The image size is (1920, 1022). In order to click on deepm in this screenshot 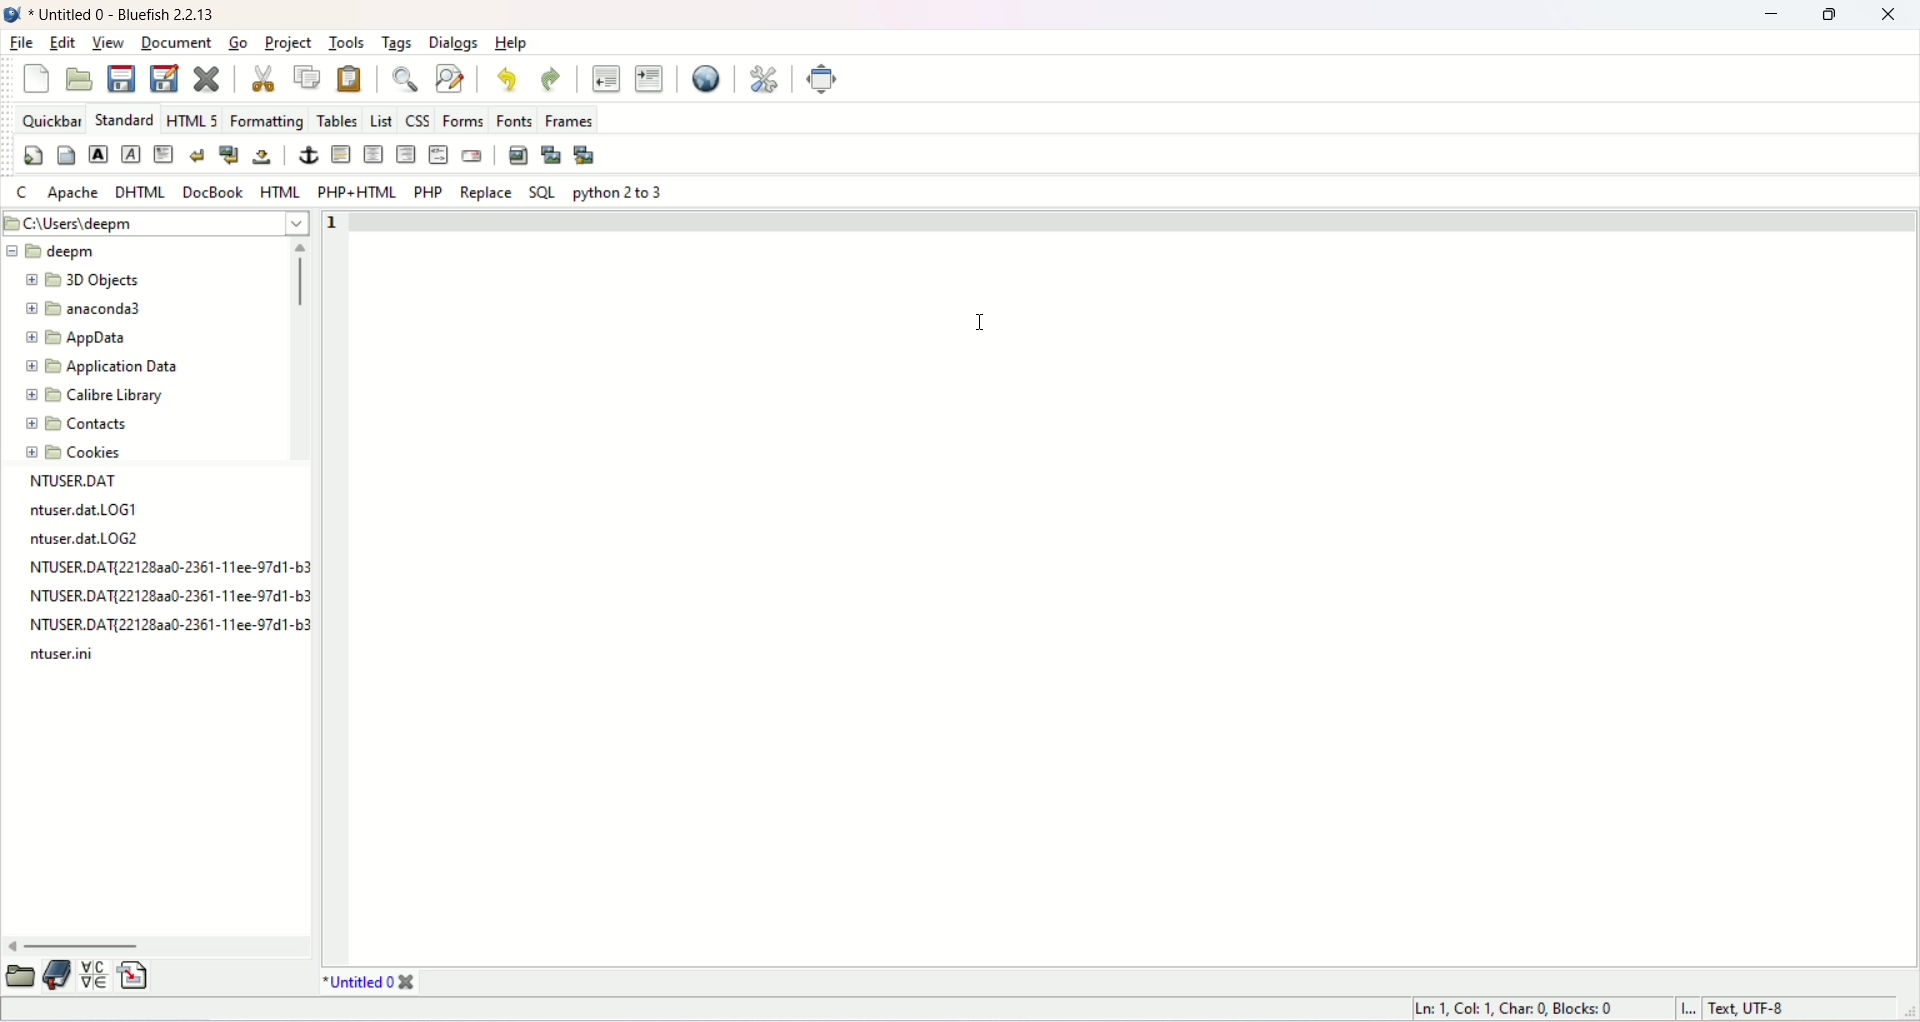, I will do `click(51, 253)`.